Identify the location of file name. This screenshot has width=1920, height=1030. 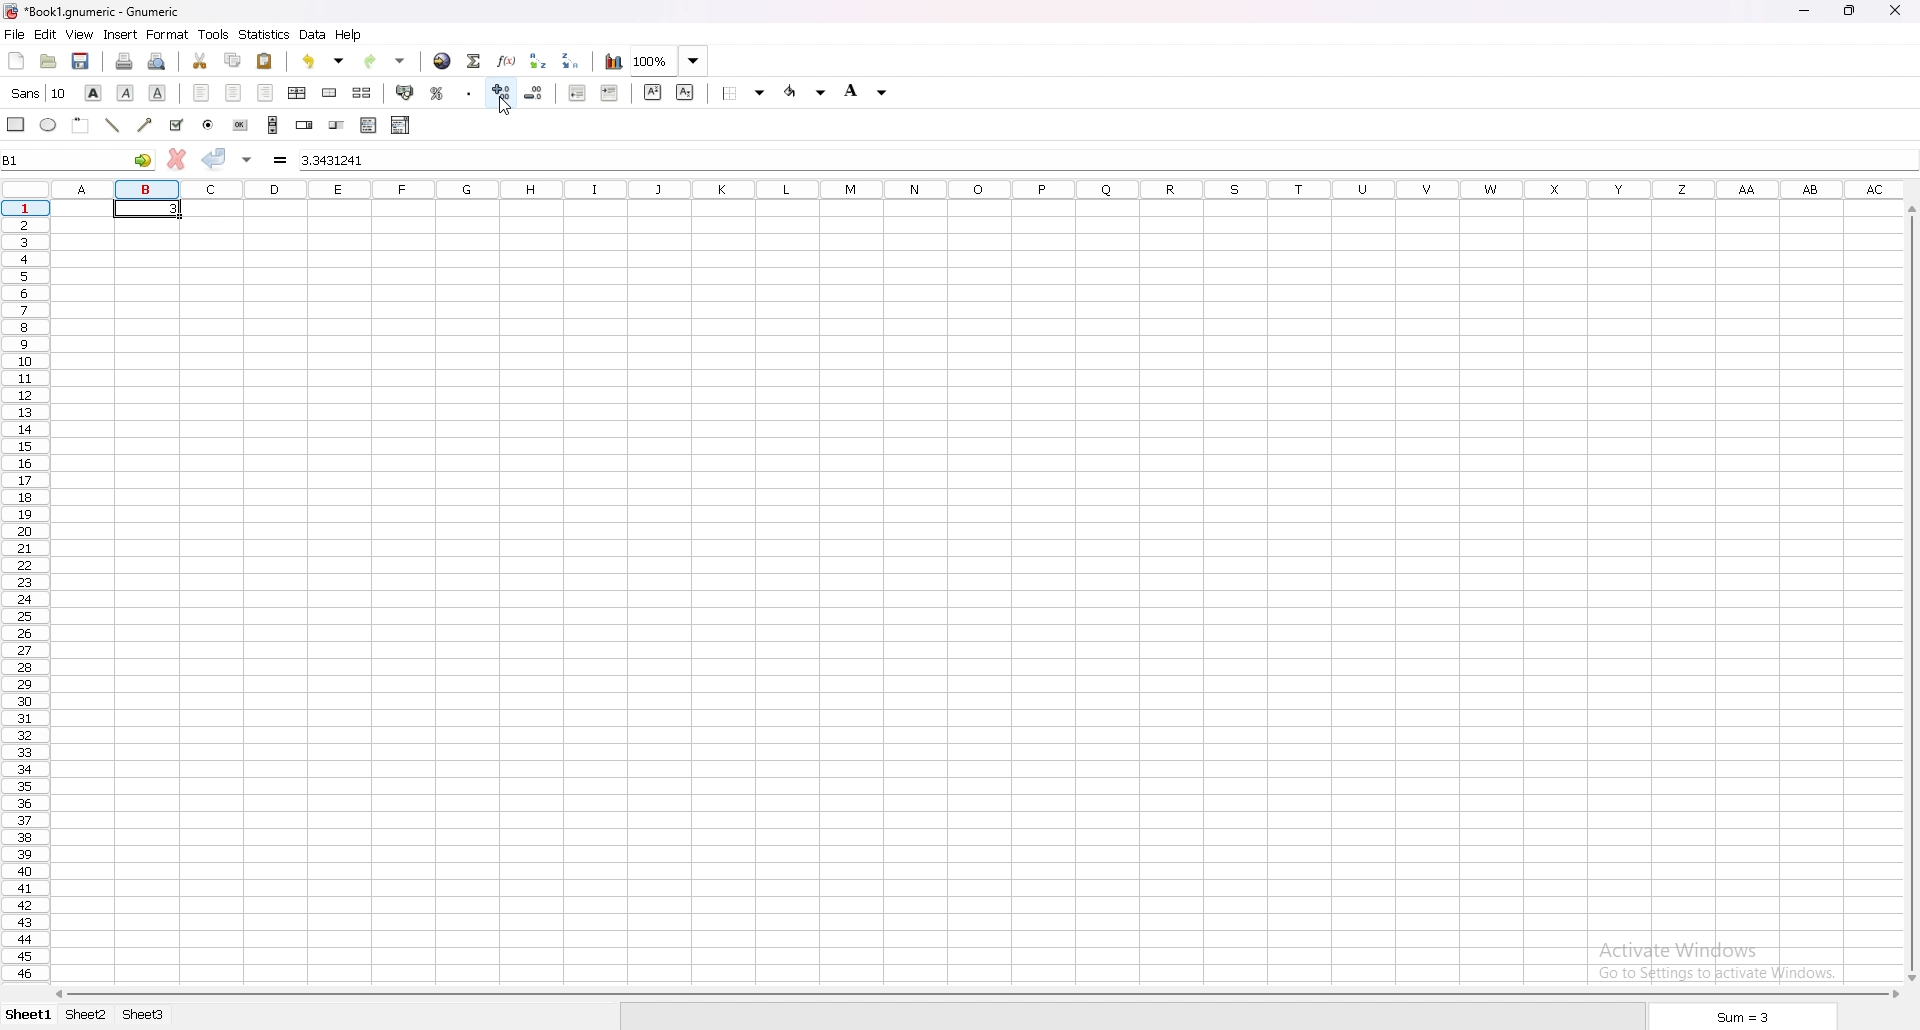
(90, 12).